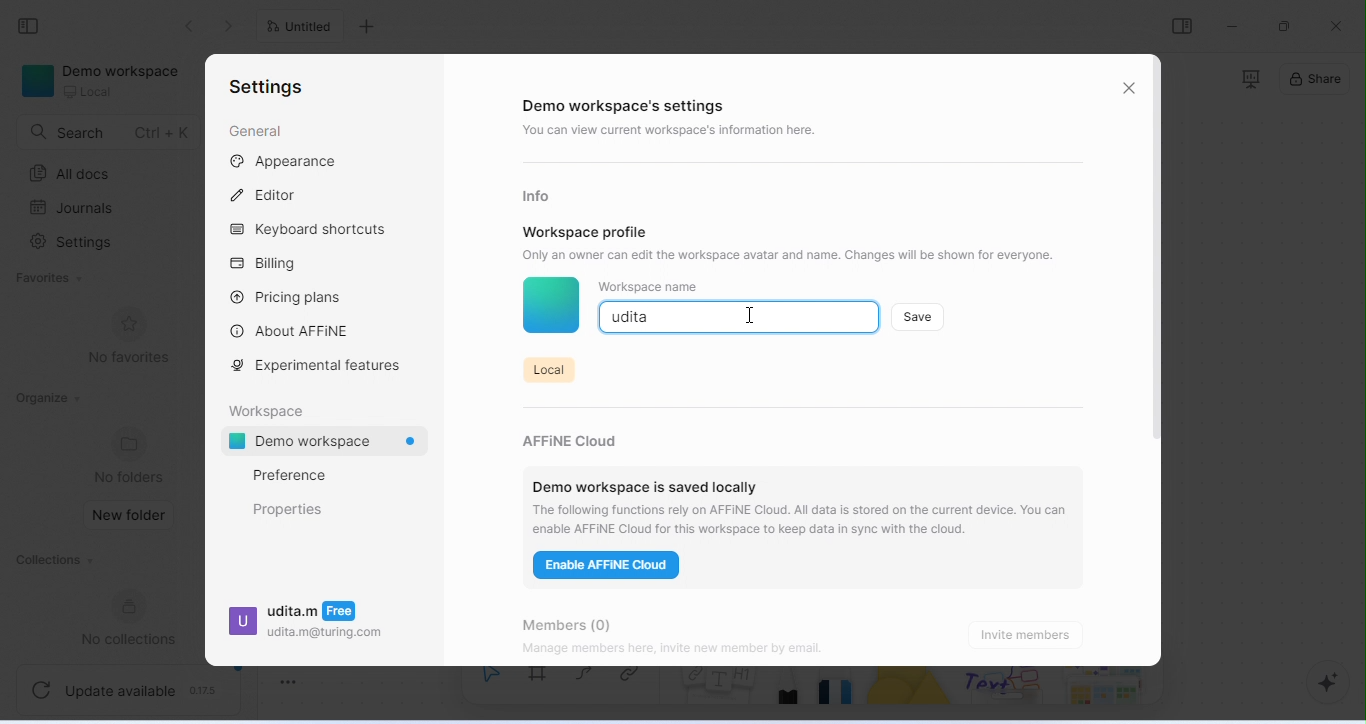 The image size is (1366, 724). I want to click on others, so click(1007, 688).